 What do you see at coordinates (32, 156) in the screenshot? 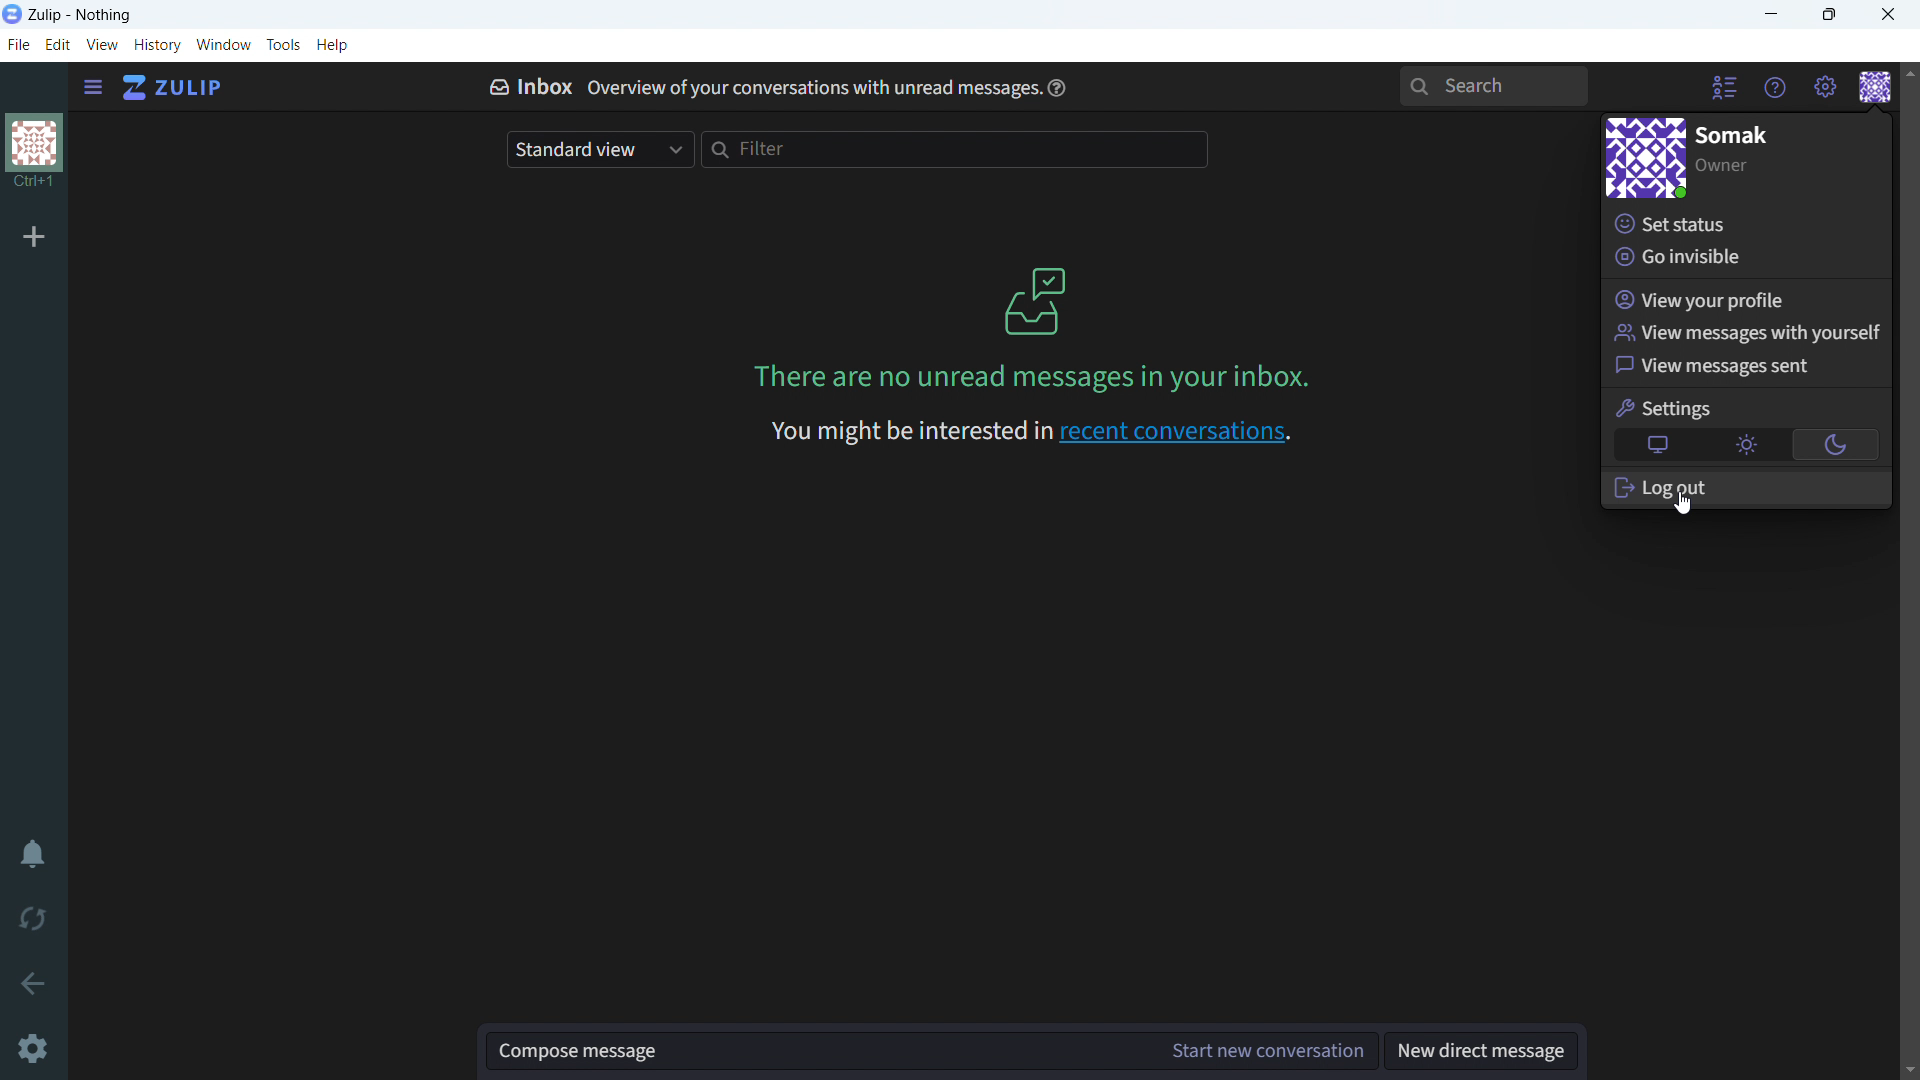
I see `organization` at bounding box center [32, 156].